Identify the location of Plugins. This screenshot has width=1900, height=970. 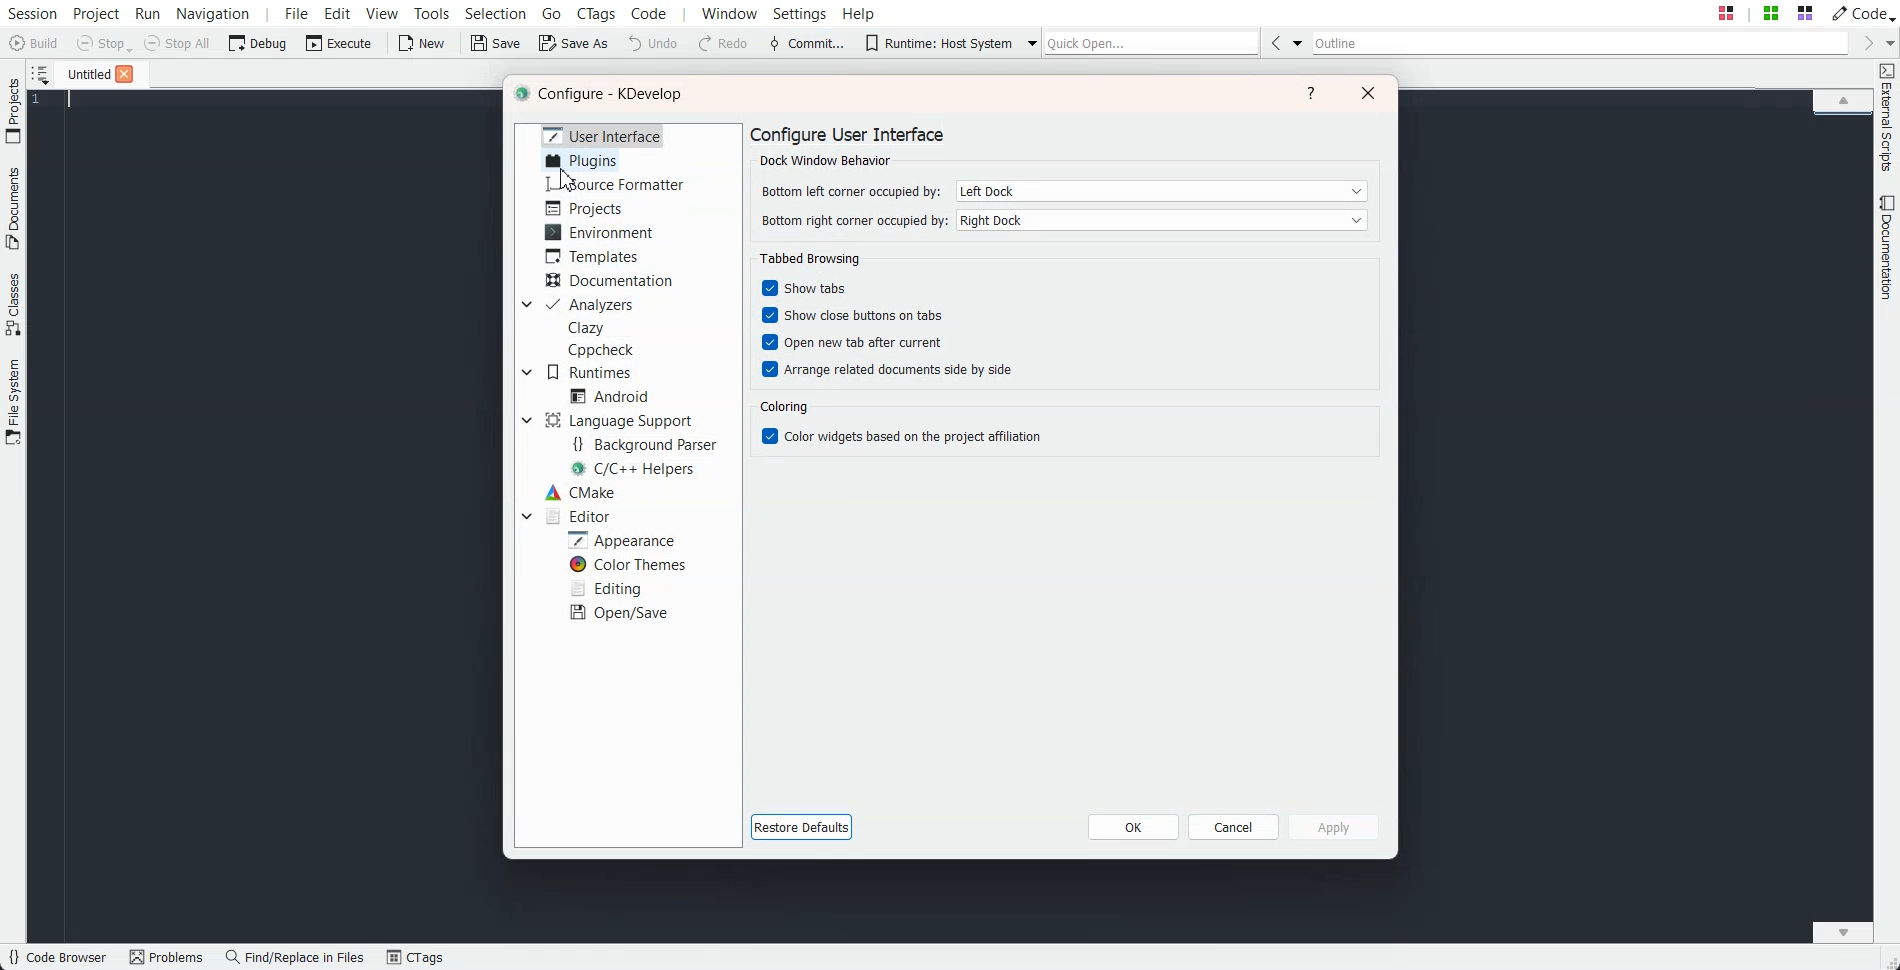
(578, 159).